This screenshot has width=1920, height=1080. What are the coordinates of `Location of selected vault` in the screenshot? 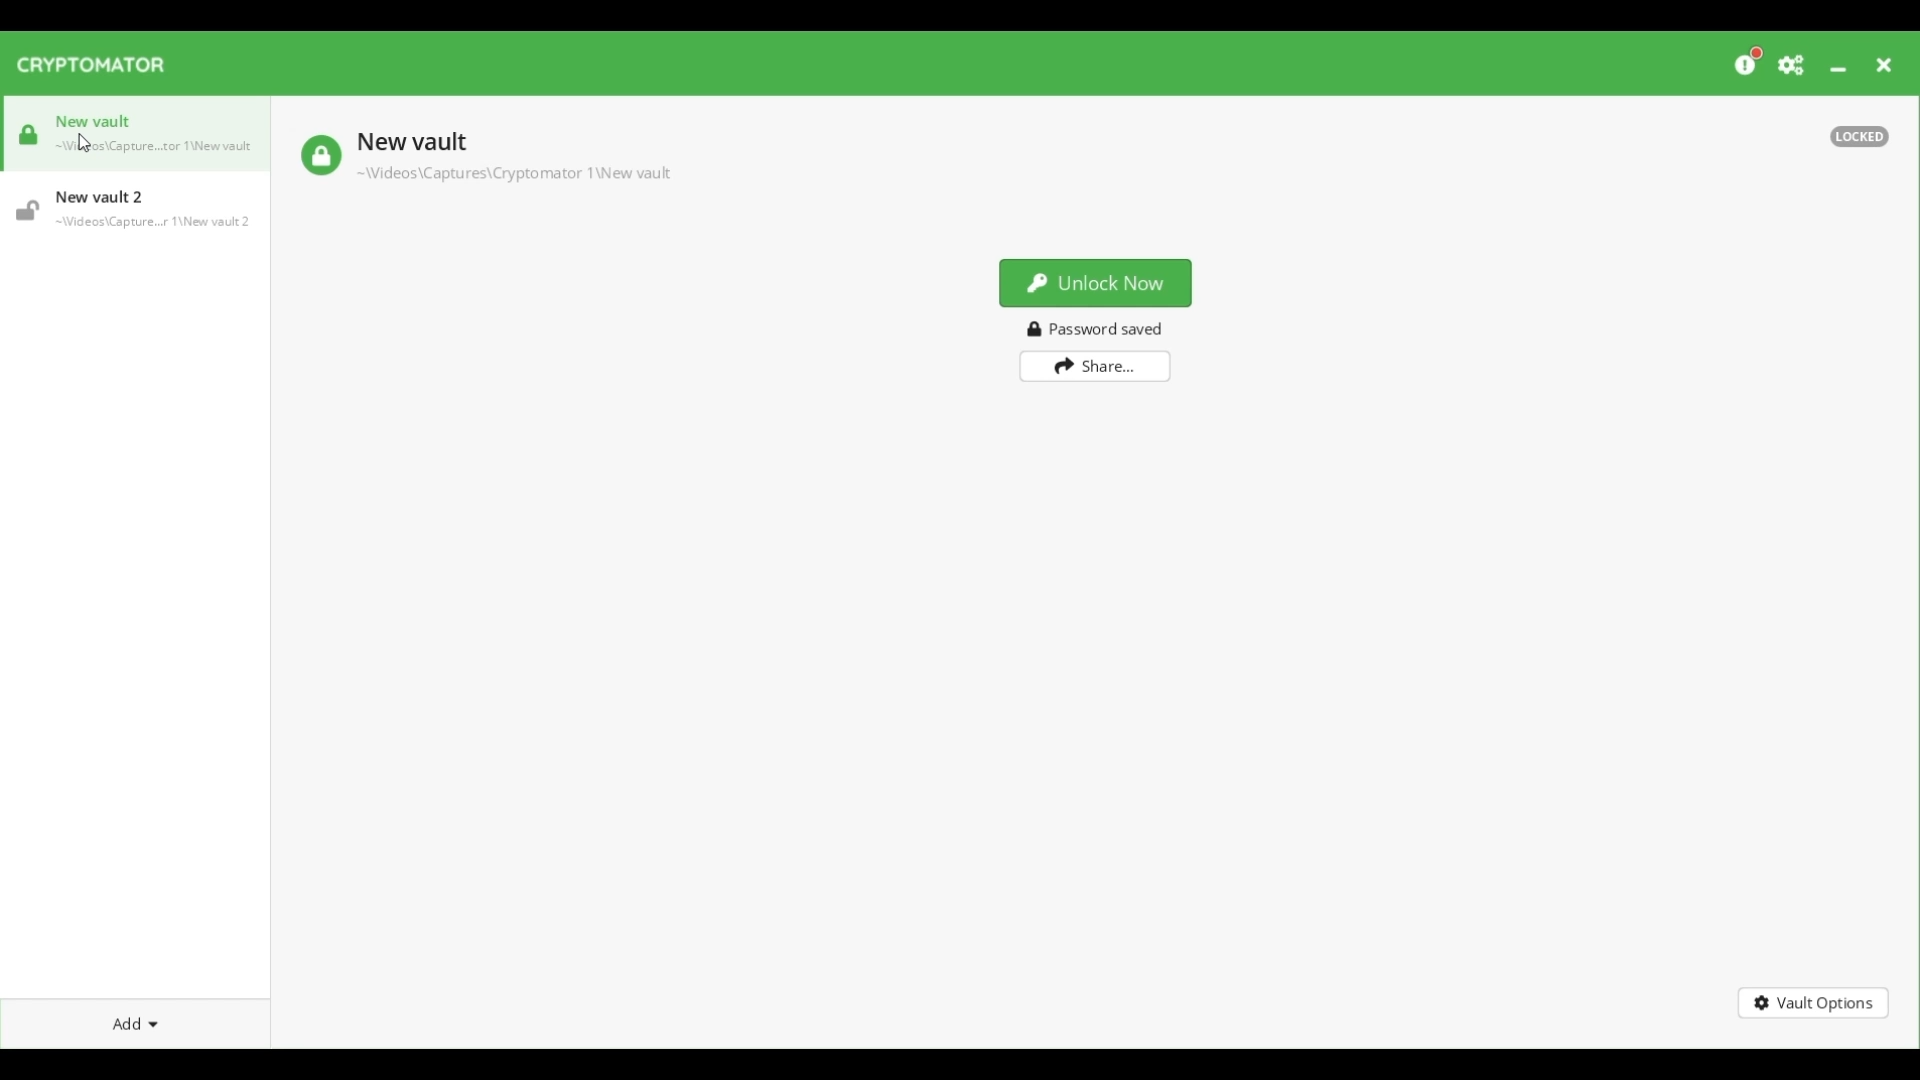 It's located at (512, 173).